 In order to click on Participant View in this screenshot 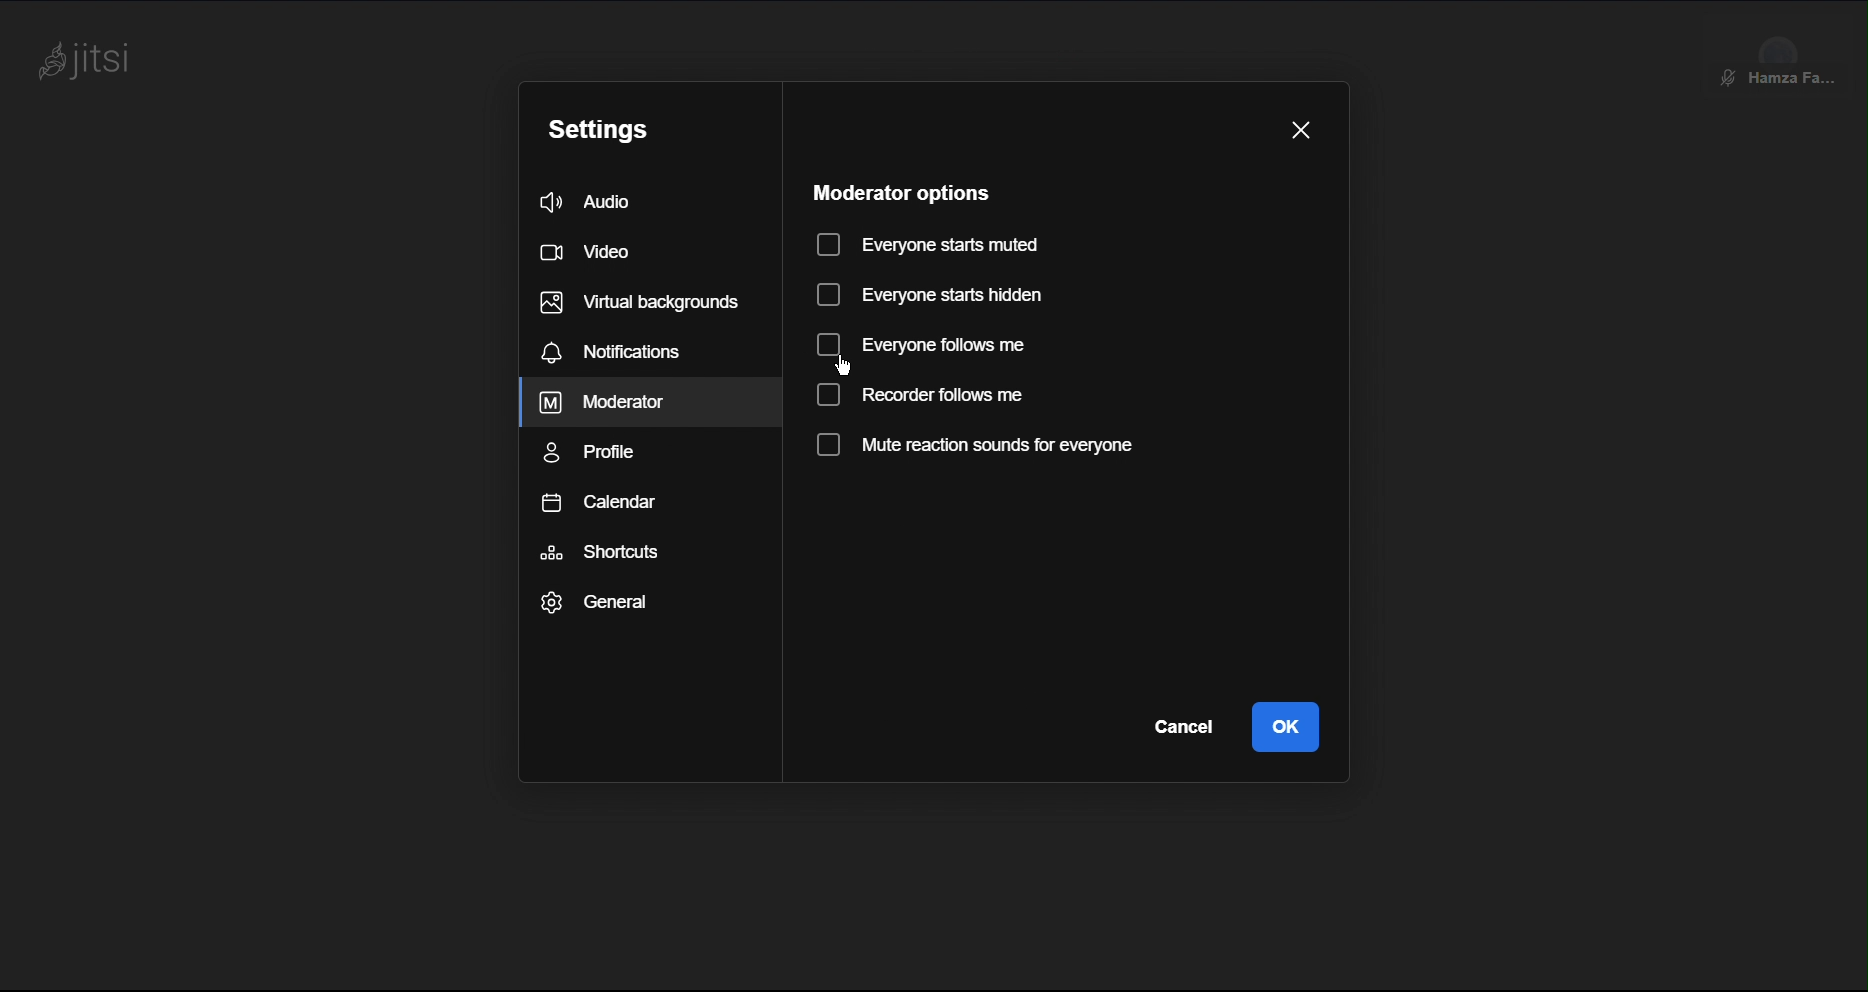, I will do `click(1785, 50)`.